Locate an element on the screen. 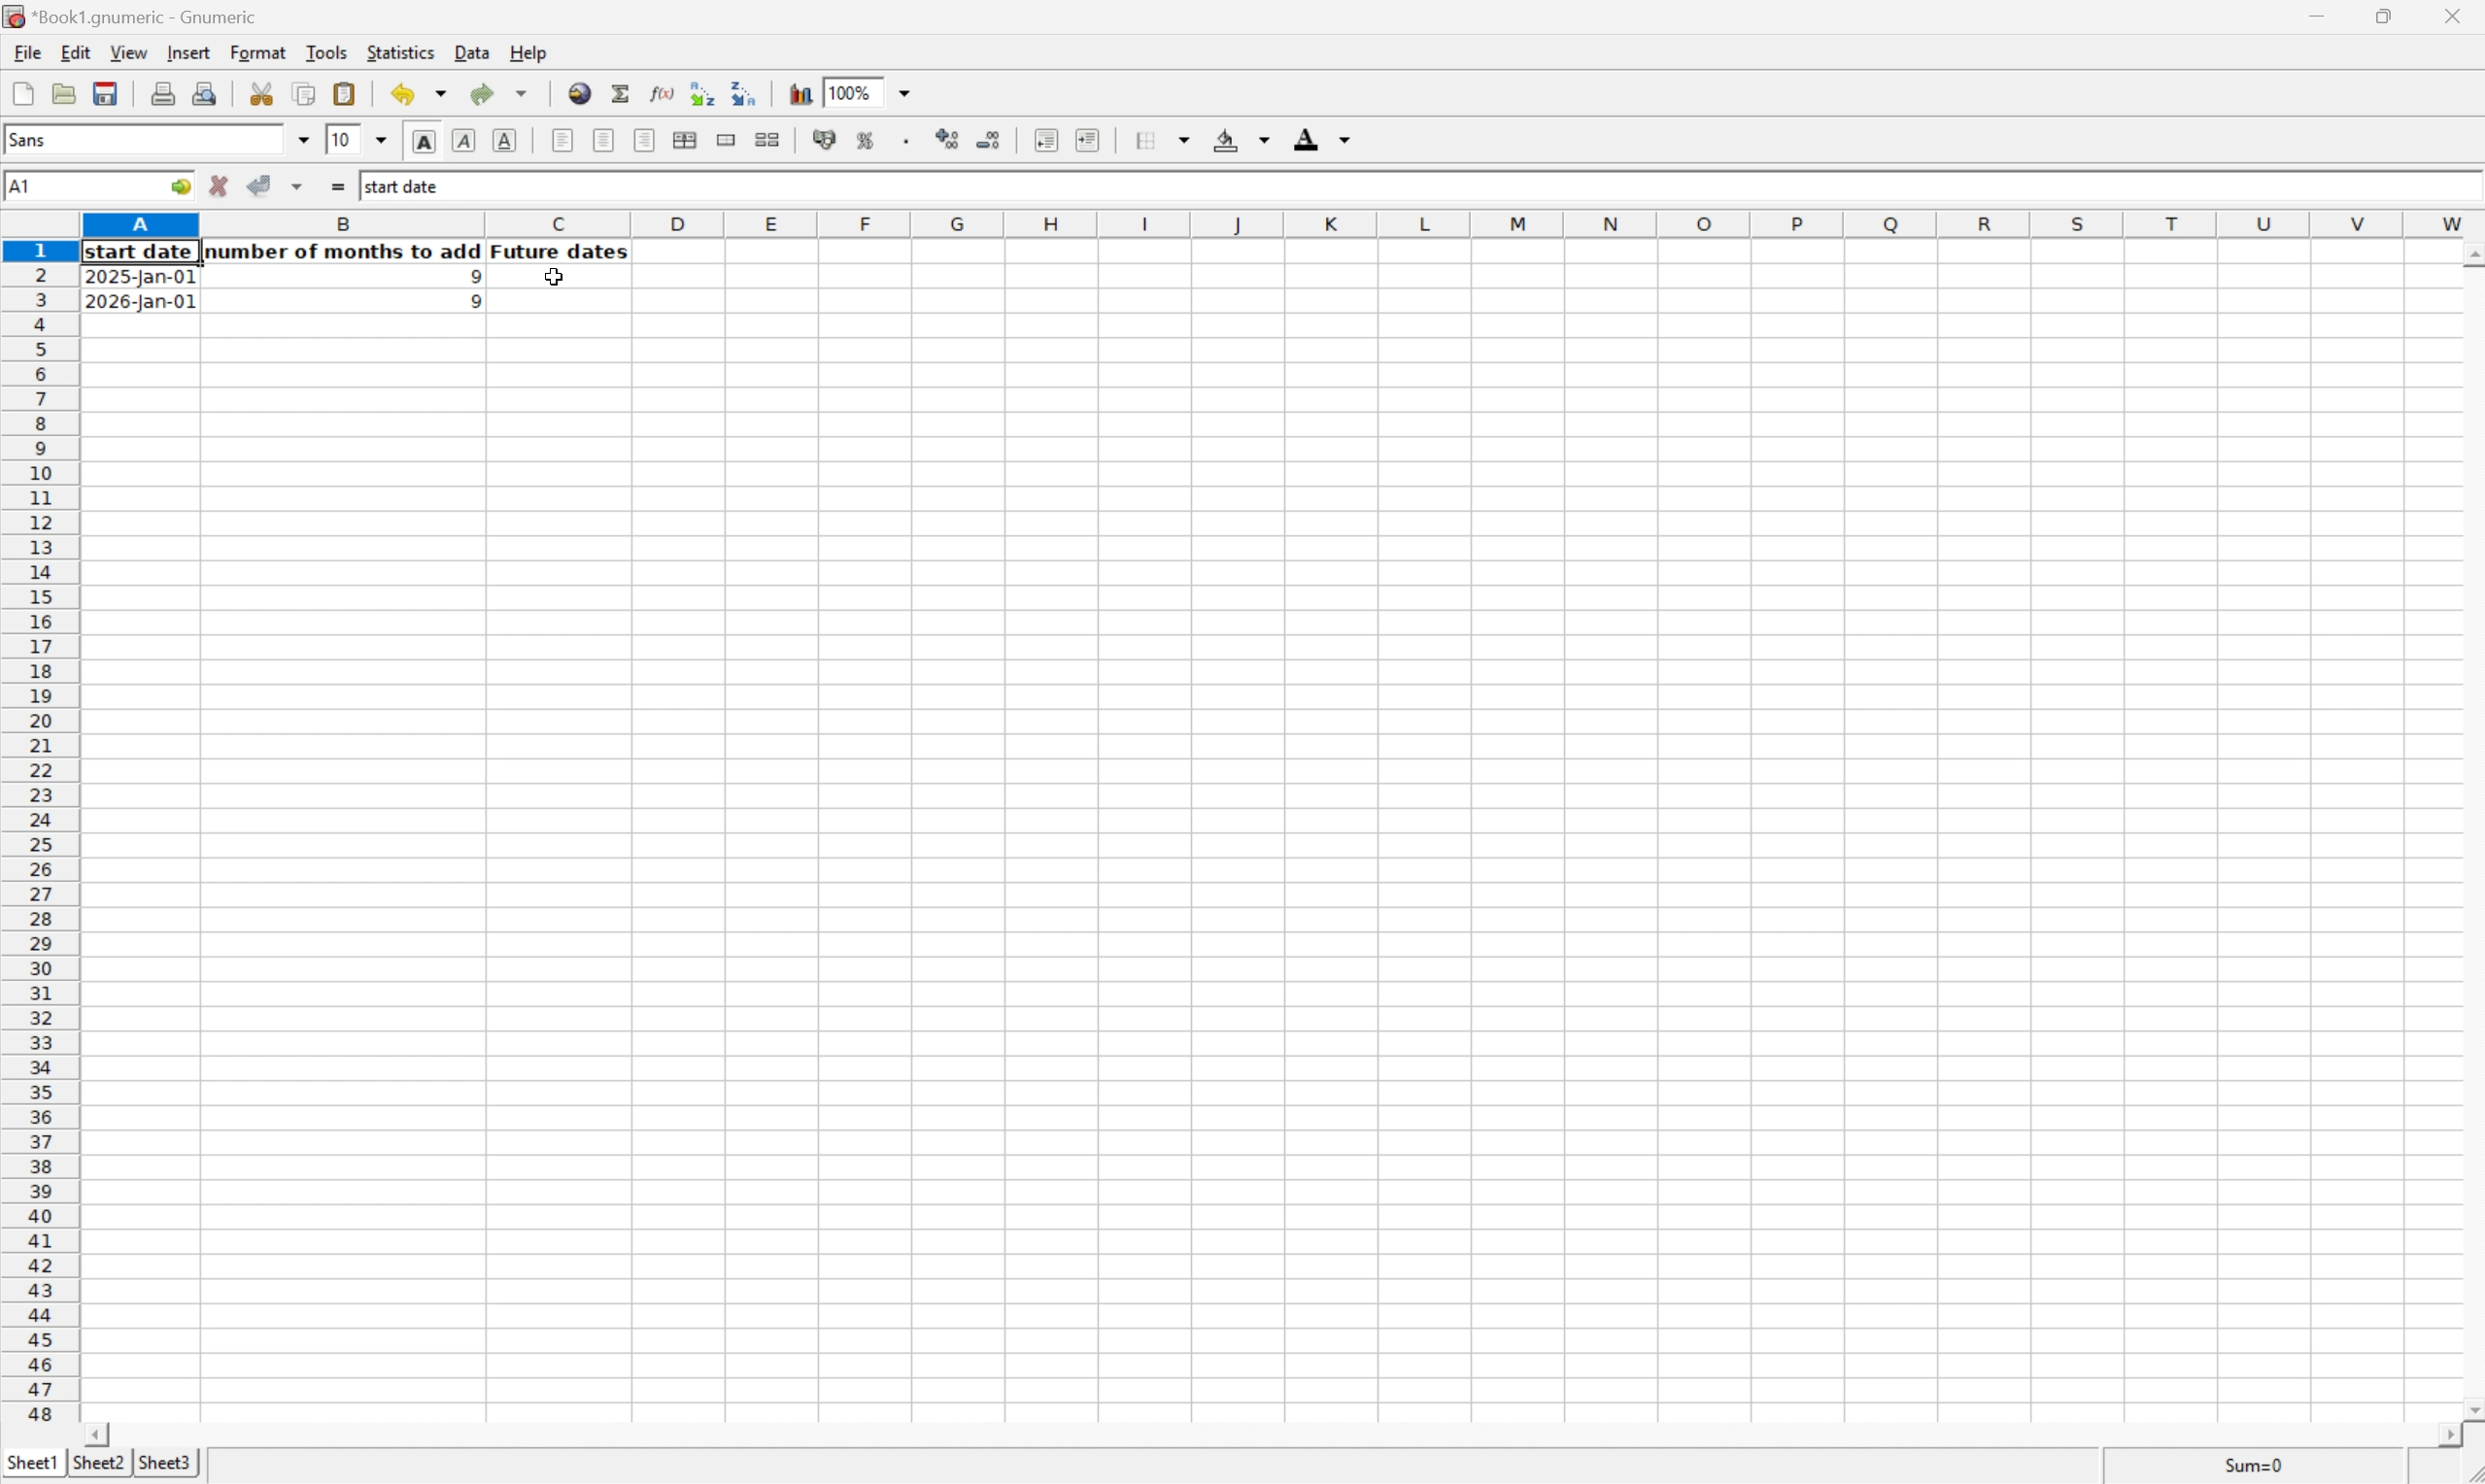  Scroll Right is located at coordinates (2443, 1435).